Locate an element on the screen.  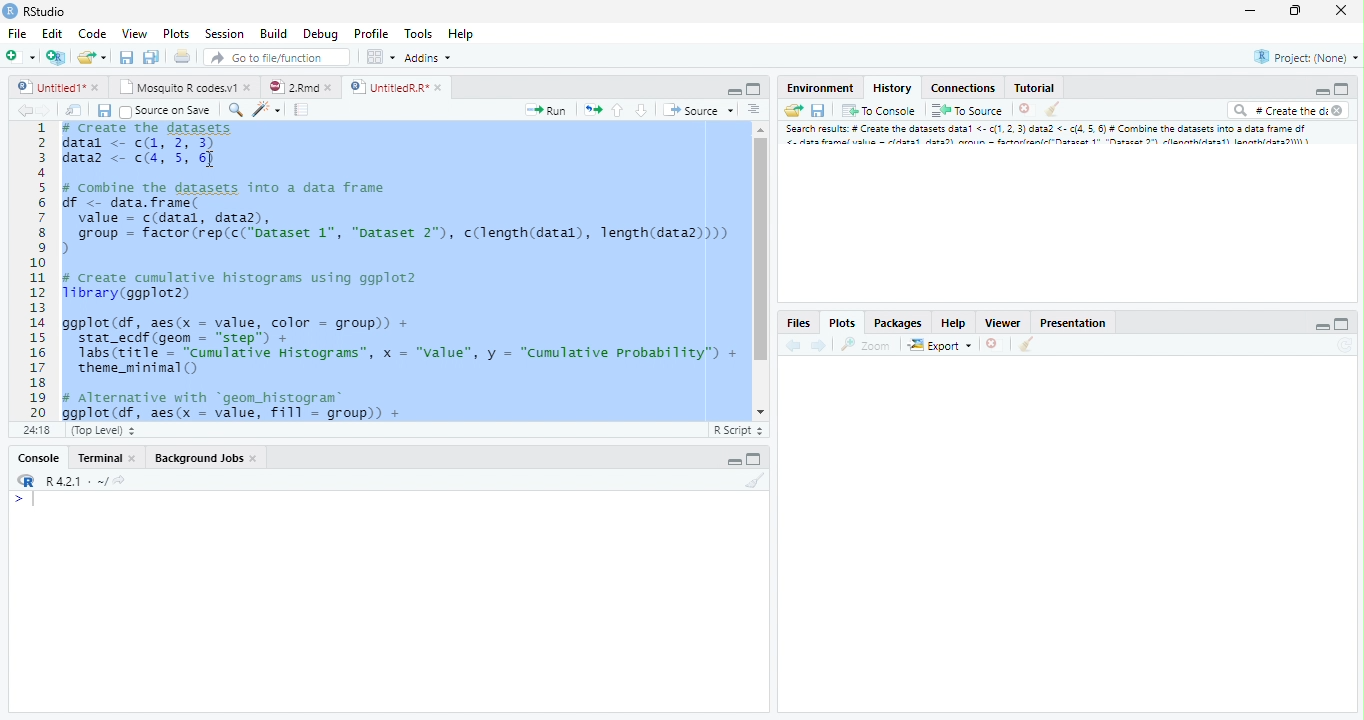
Console is located at coordinates (42, 457).